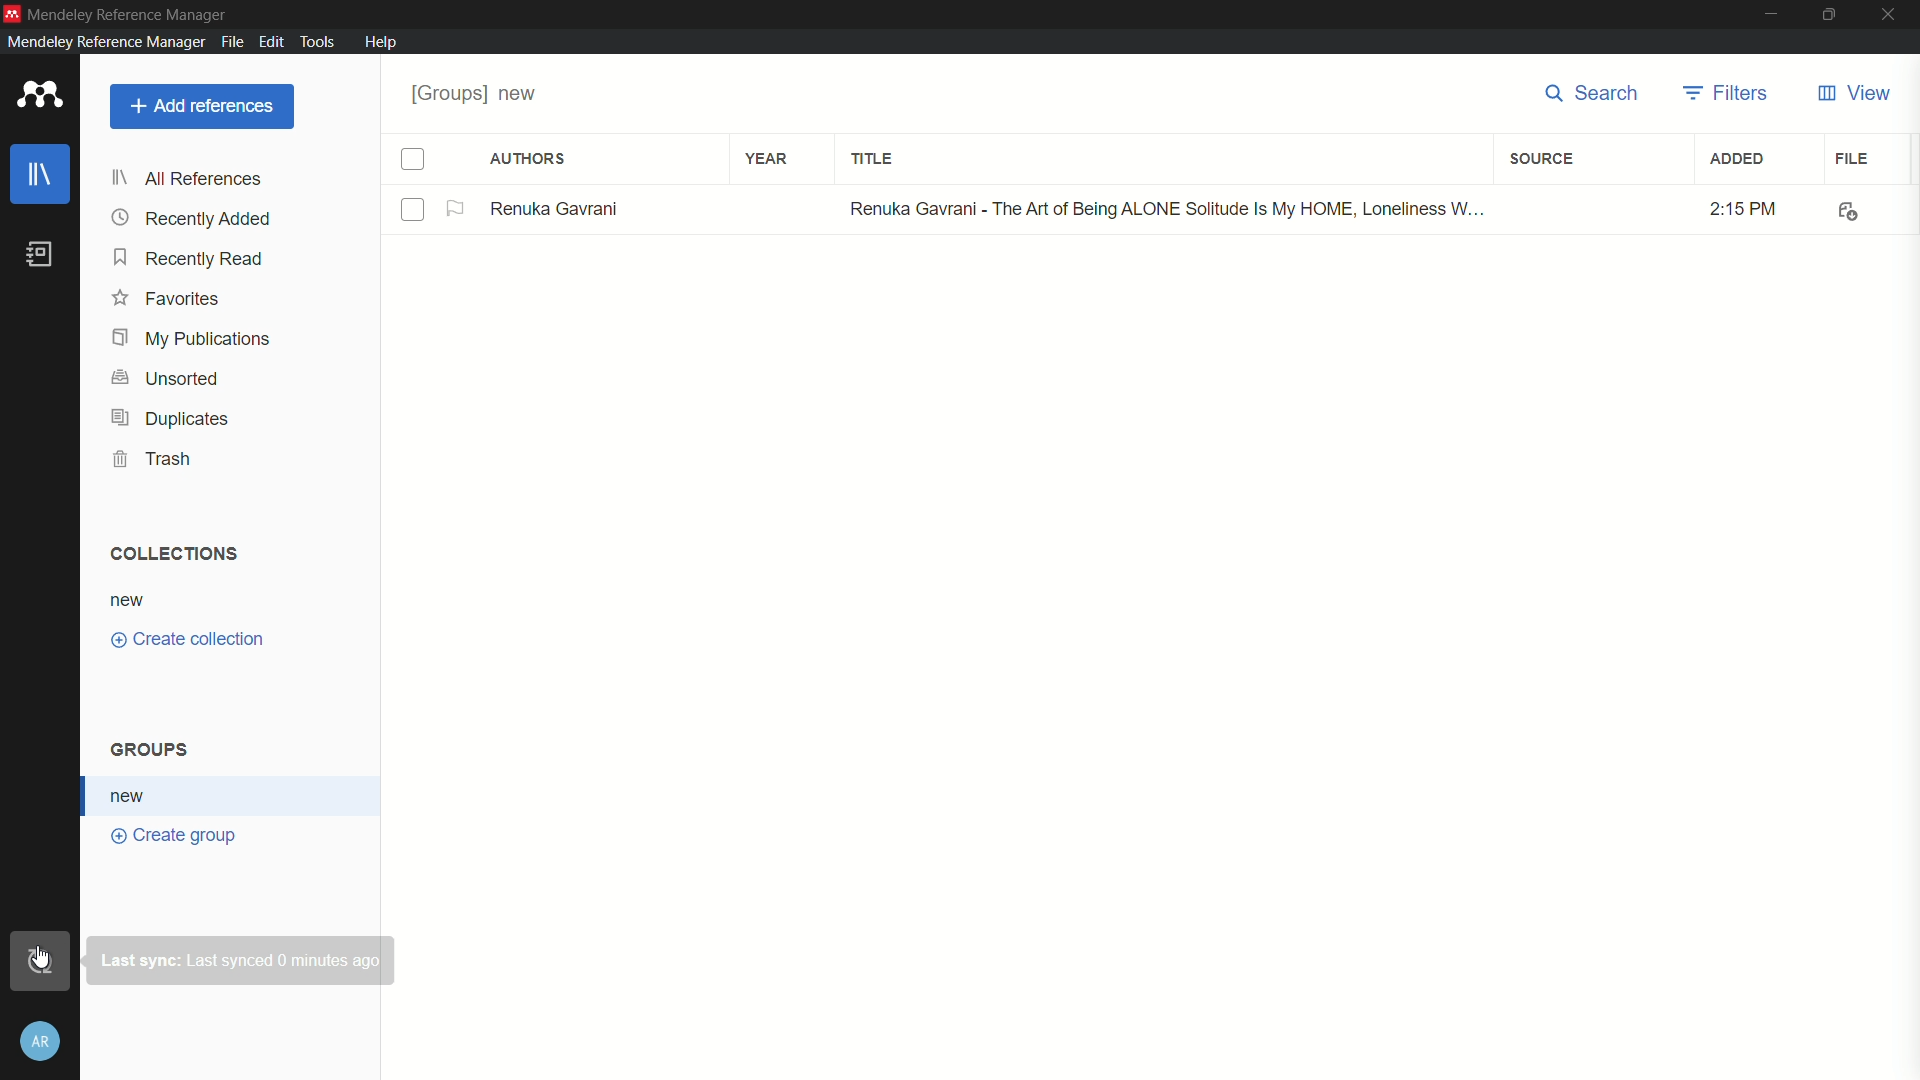 The image size is (1920, 1080). I want to click on new, so click(130, 795).